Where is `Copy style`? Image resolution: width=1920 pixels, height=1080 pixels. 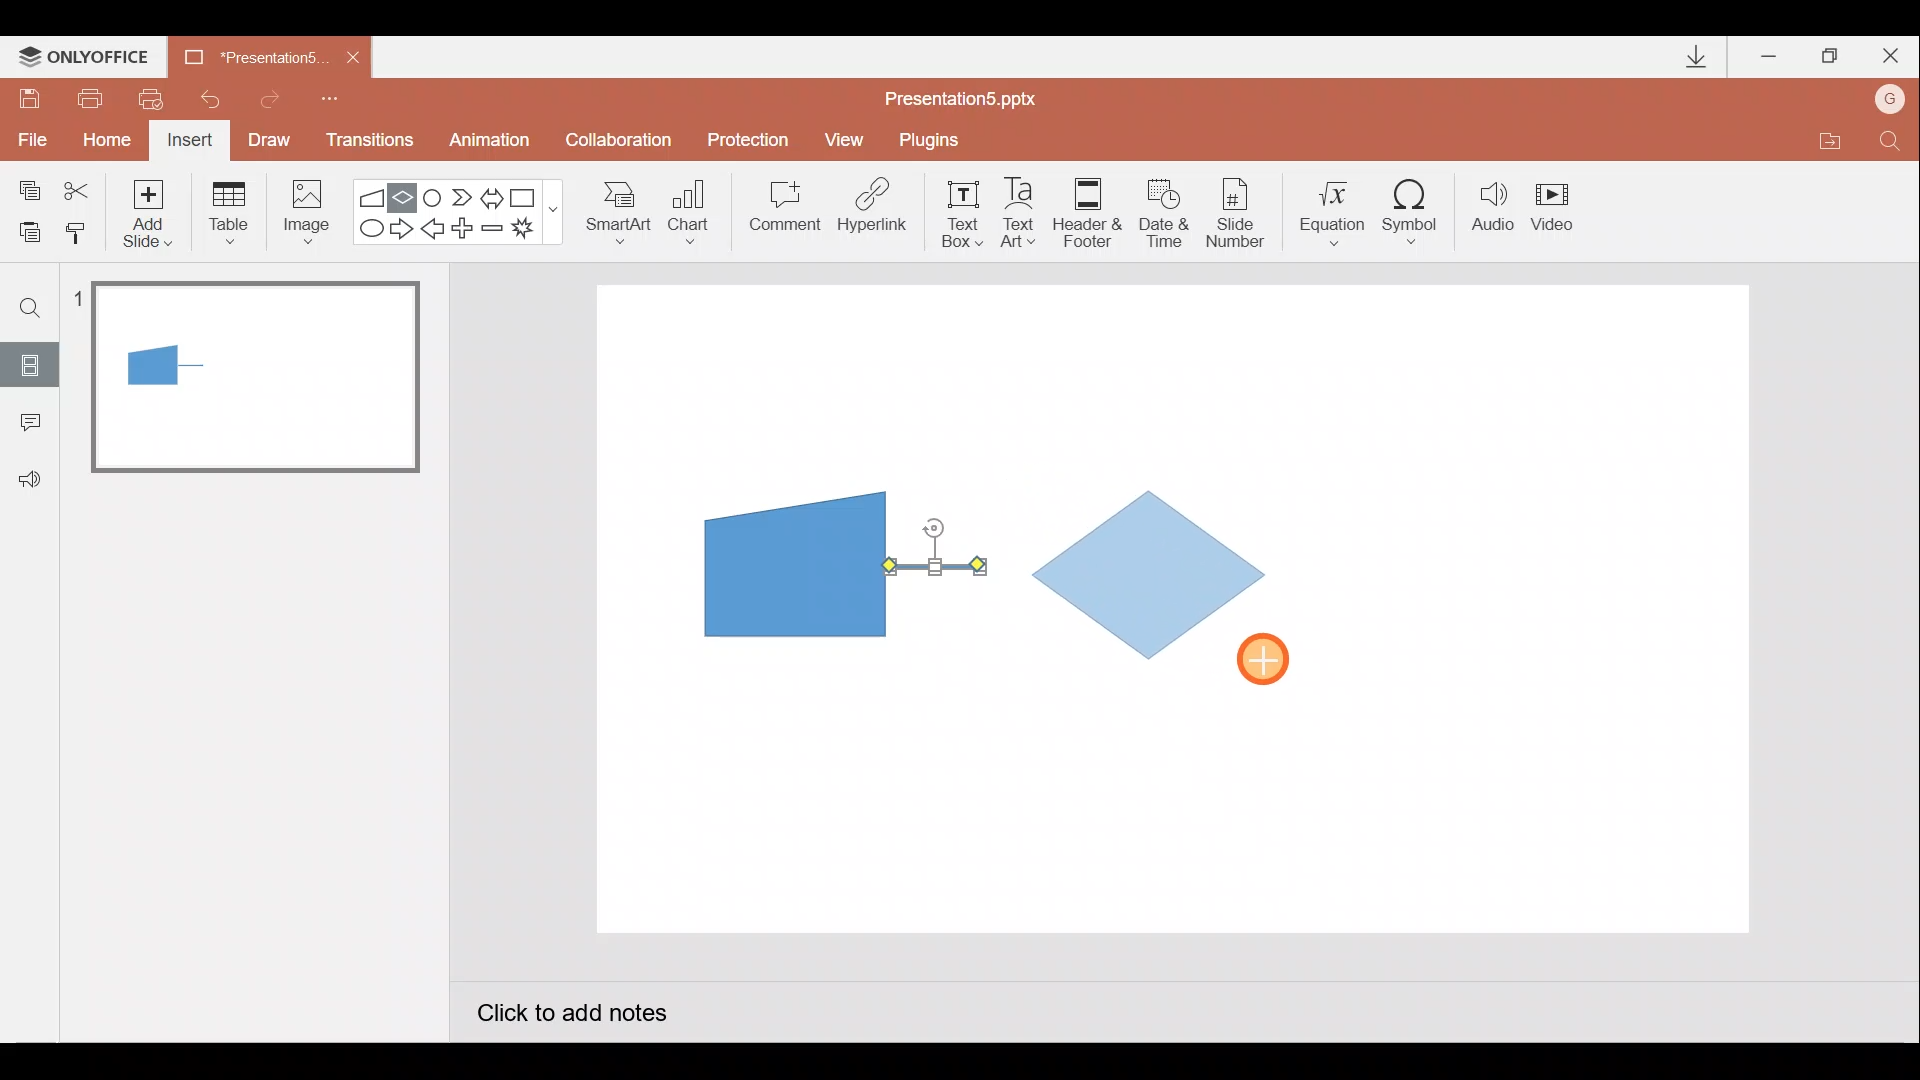 Copy style is located at coordinates (78, 230).